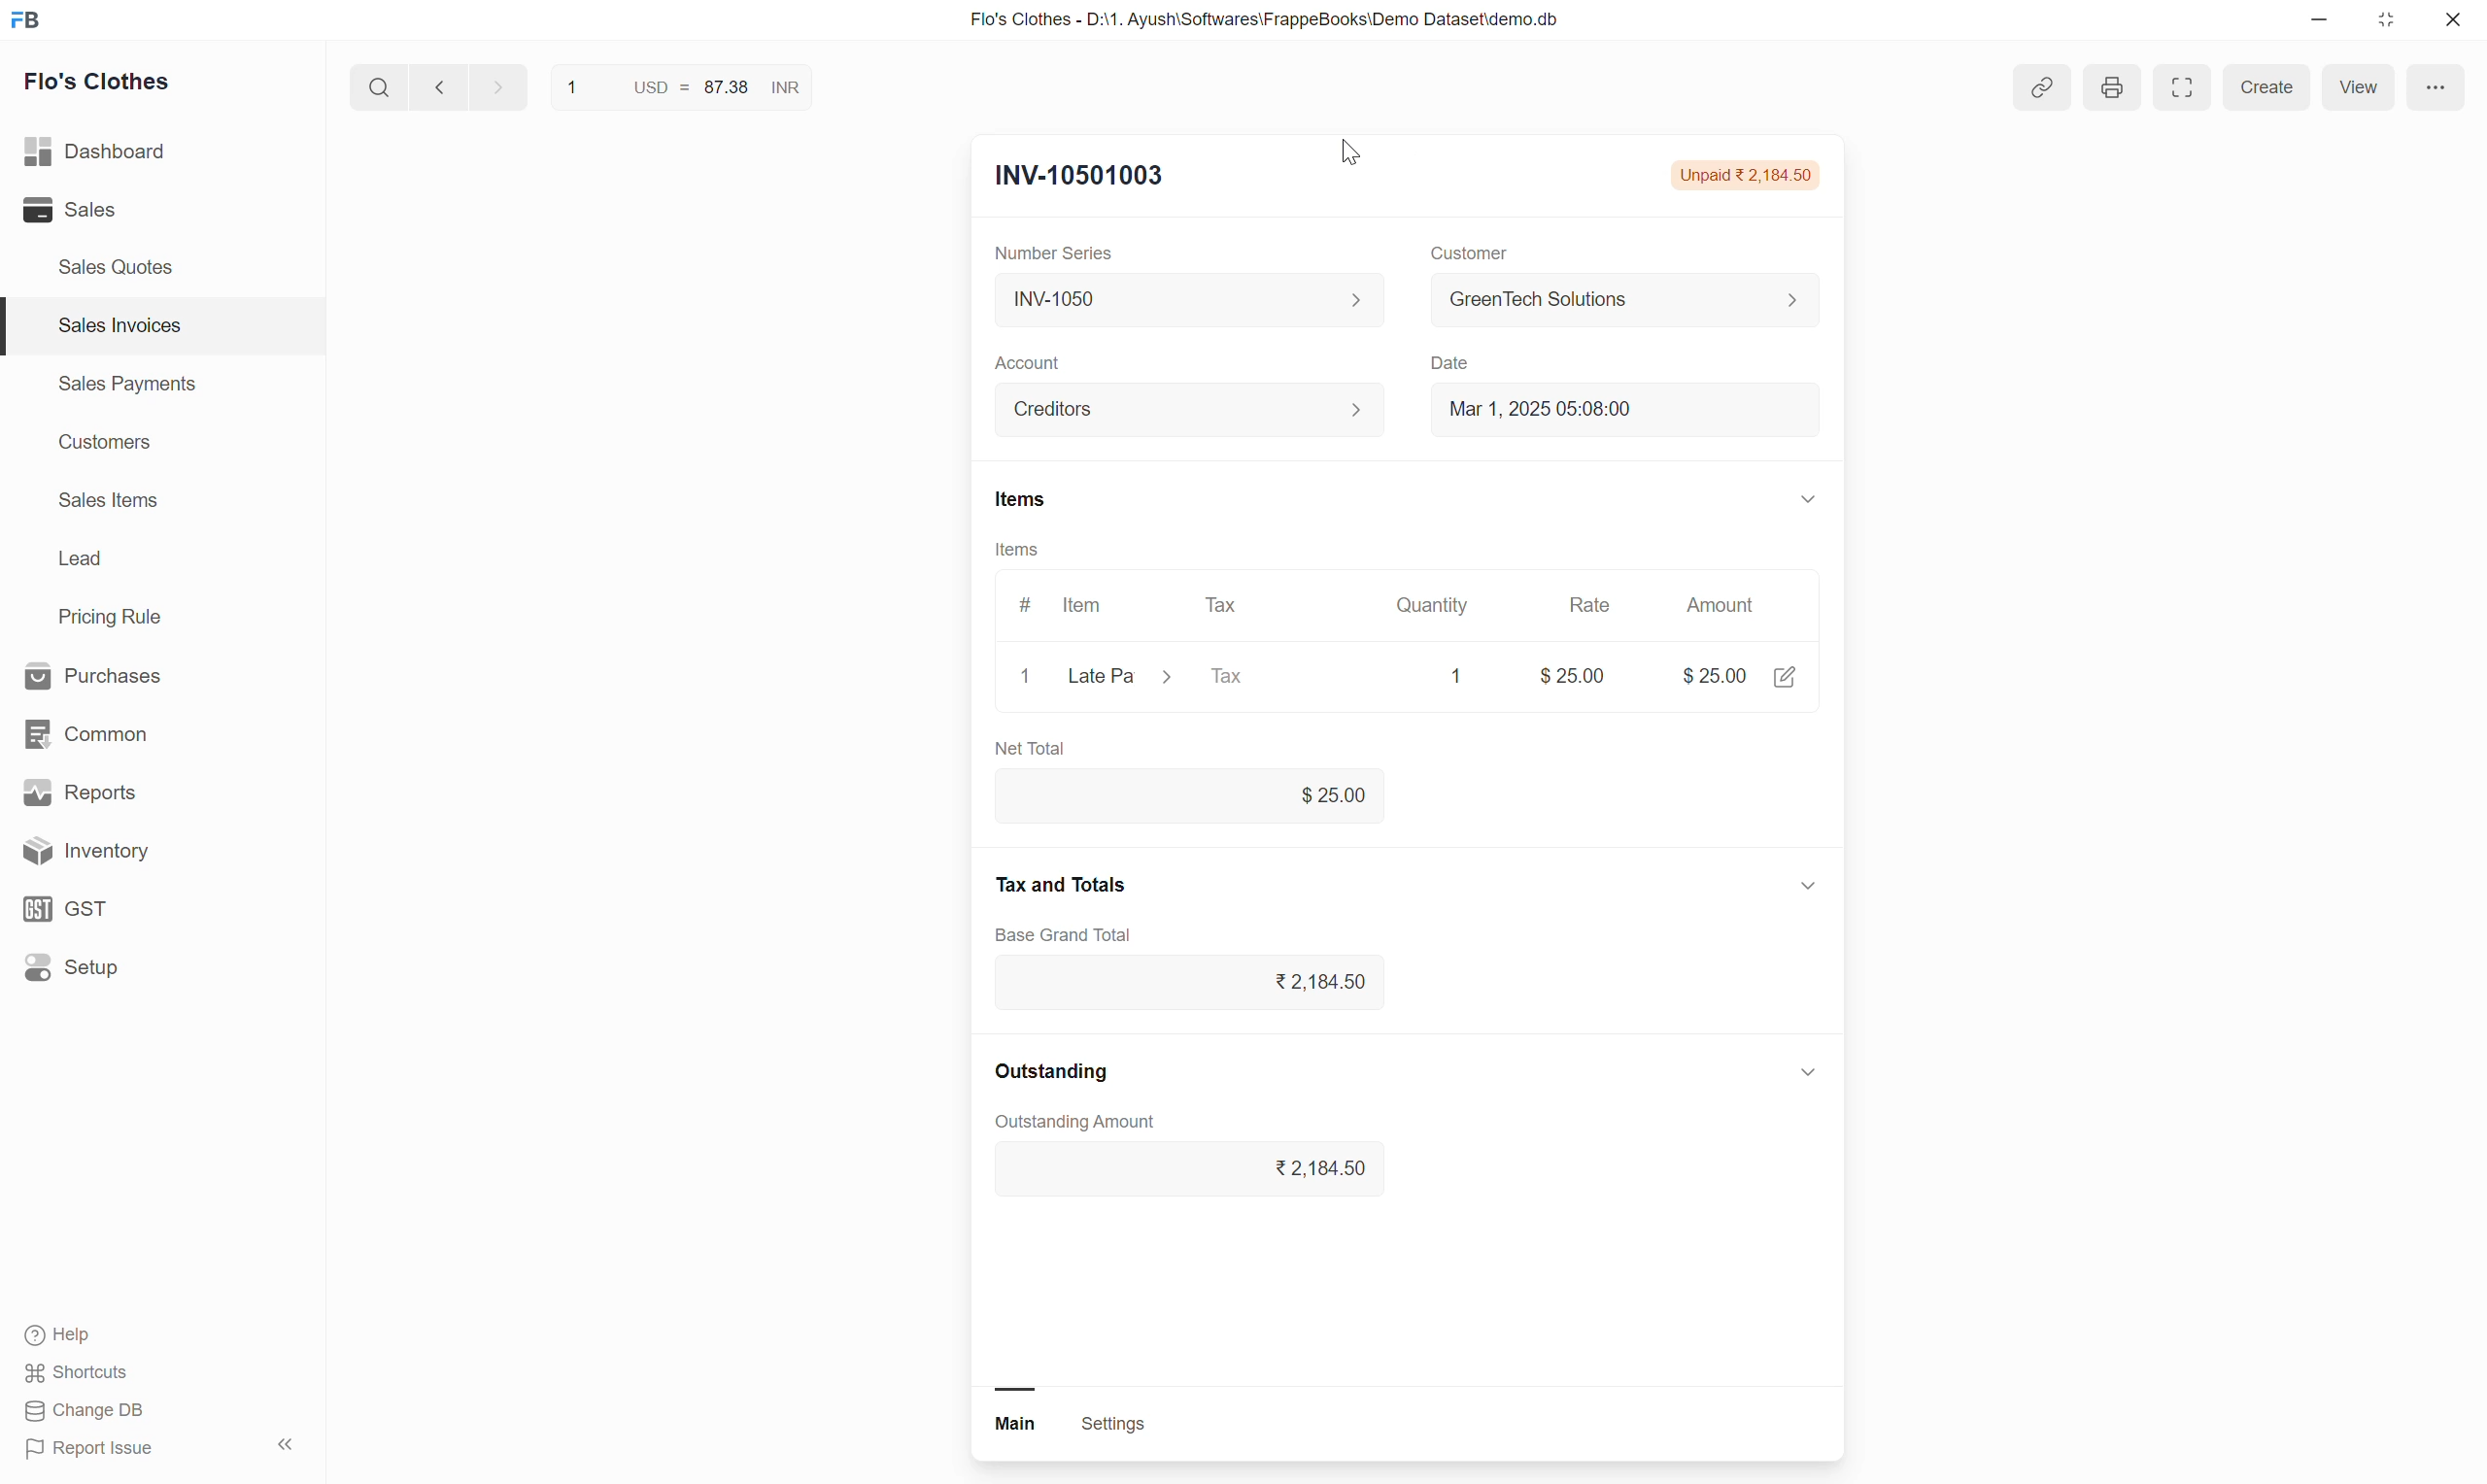  Describe the element at coordinates (1071, 1073) in the screenshot. I see `Outstanding` at that location.